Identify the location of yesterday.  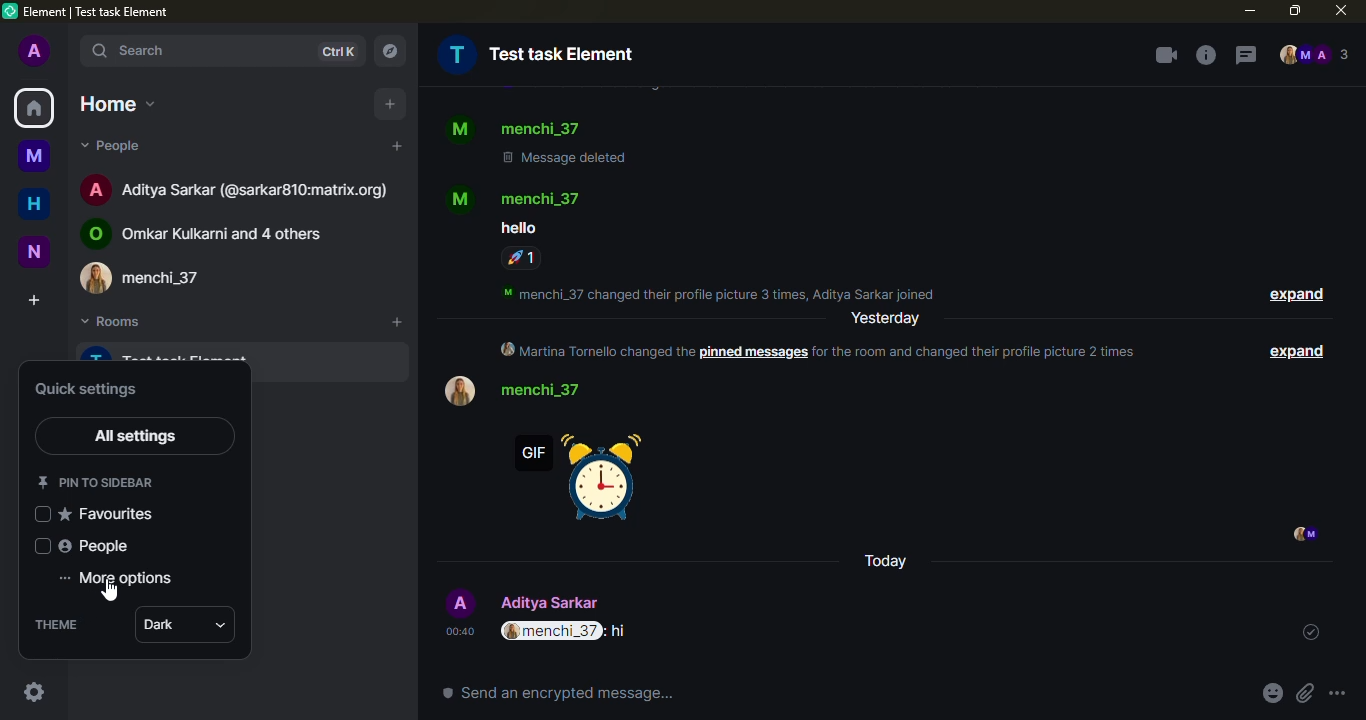
(886, 319).